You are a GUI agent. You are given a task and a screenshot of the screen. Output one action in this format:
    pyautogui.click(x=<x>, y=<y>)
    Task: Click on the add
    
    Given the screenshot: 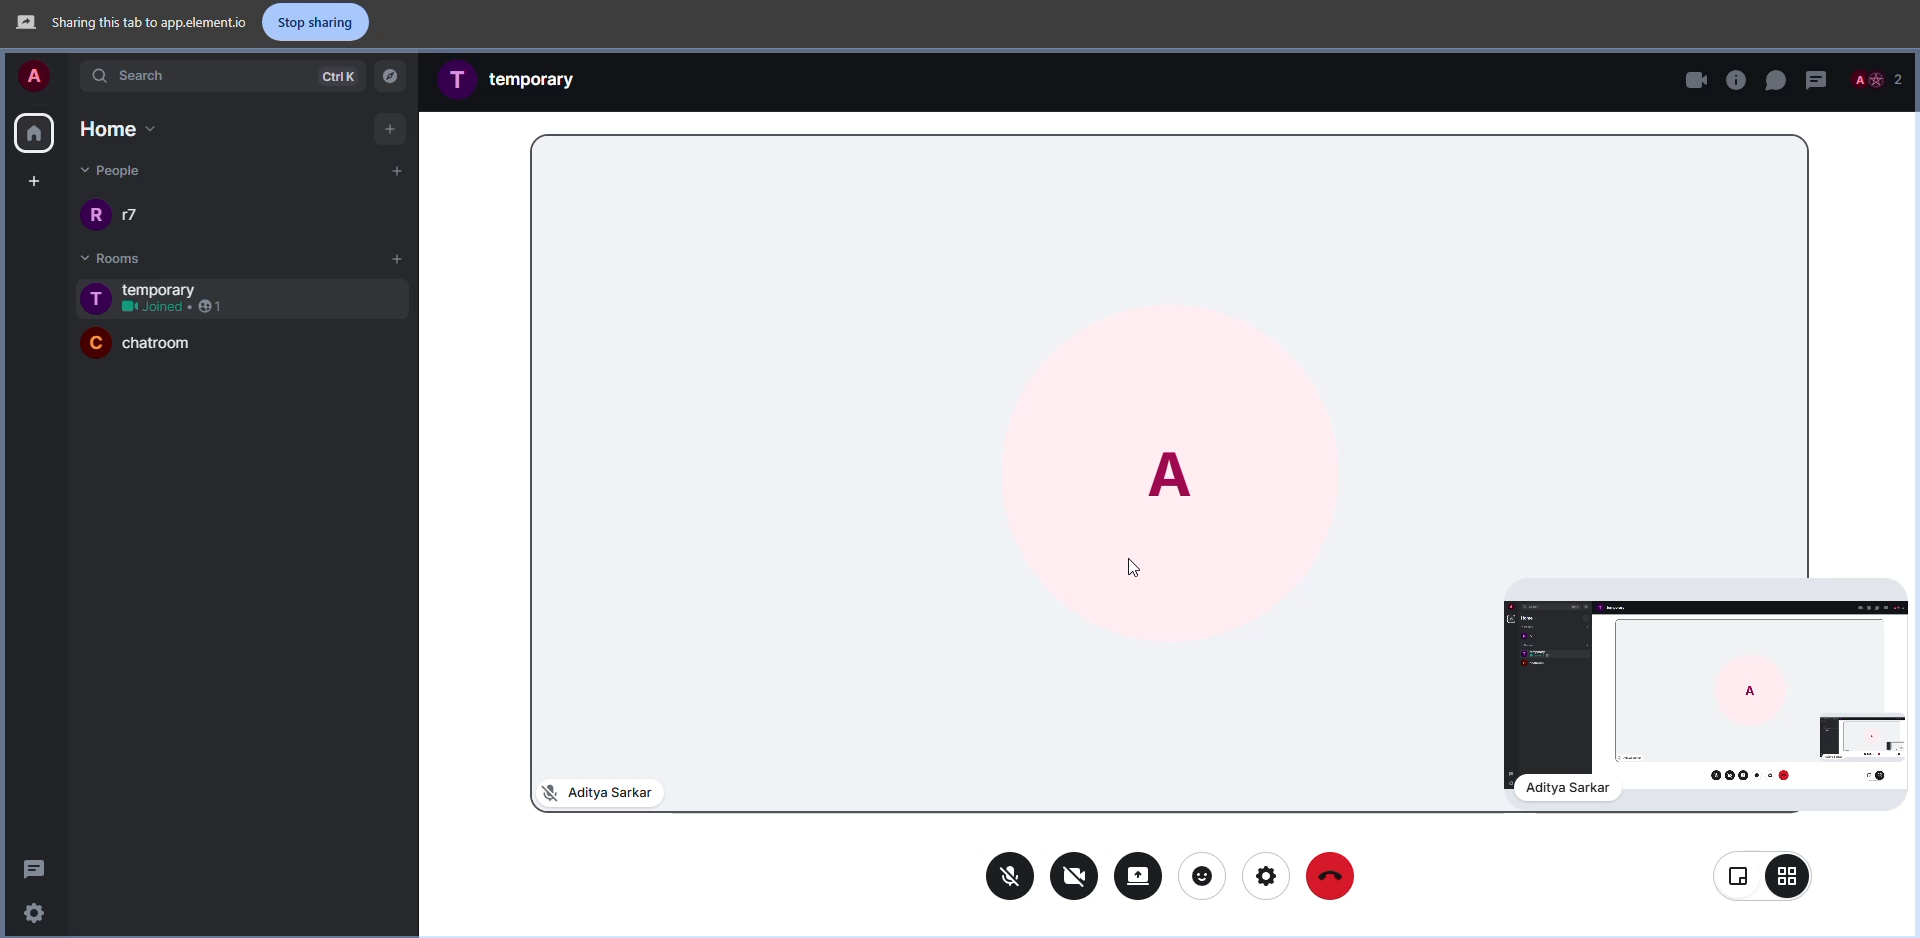 What is the action you would take?
    pyautogui.click(x=399, y=255)
    